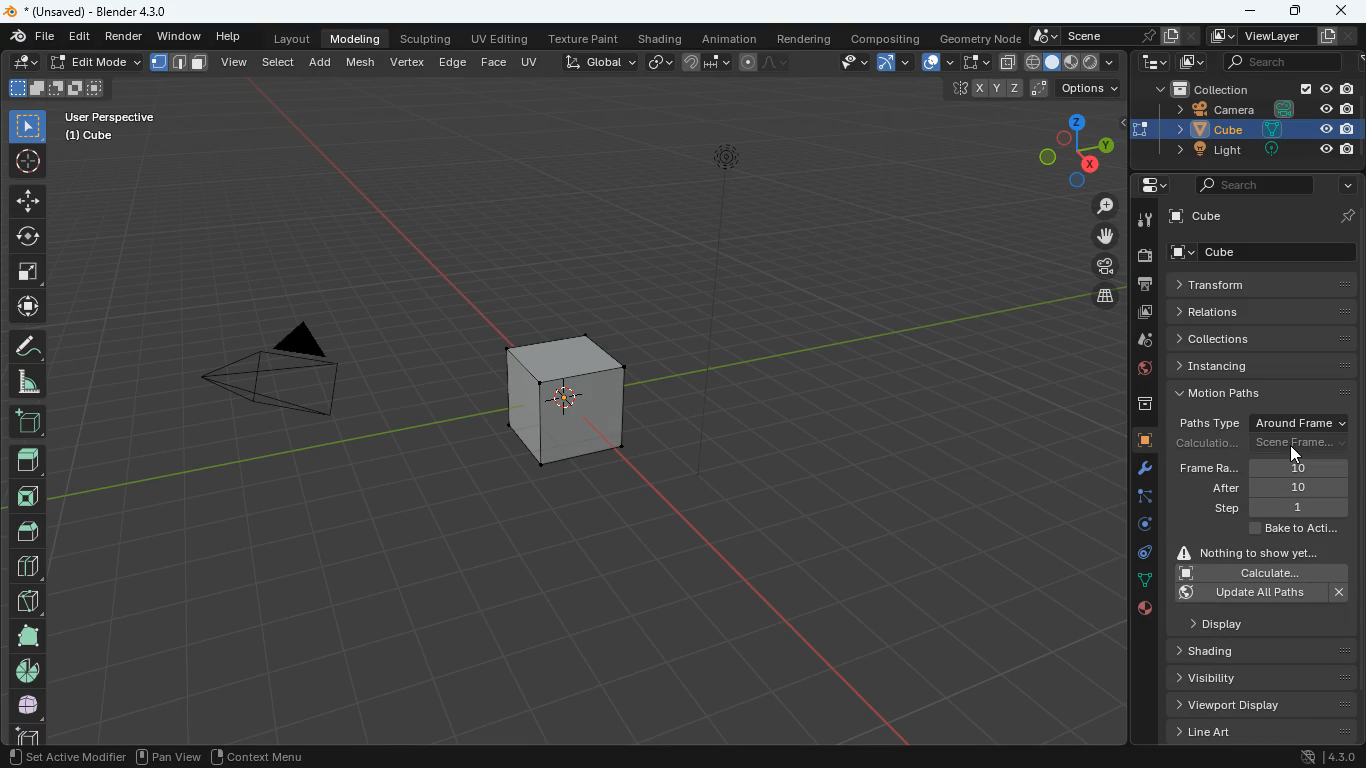 The image size is (1366, 768). I want to click on calculate, so click(1258, 573).